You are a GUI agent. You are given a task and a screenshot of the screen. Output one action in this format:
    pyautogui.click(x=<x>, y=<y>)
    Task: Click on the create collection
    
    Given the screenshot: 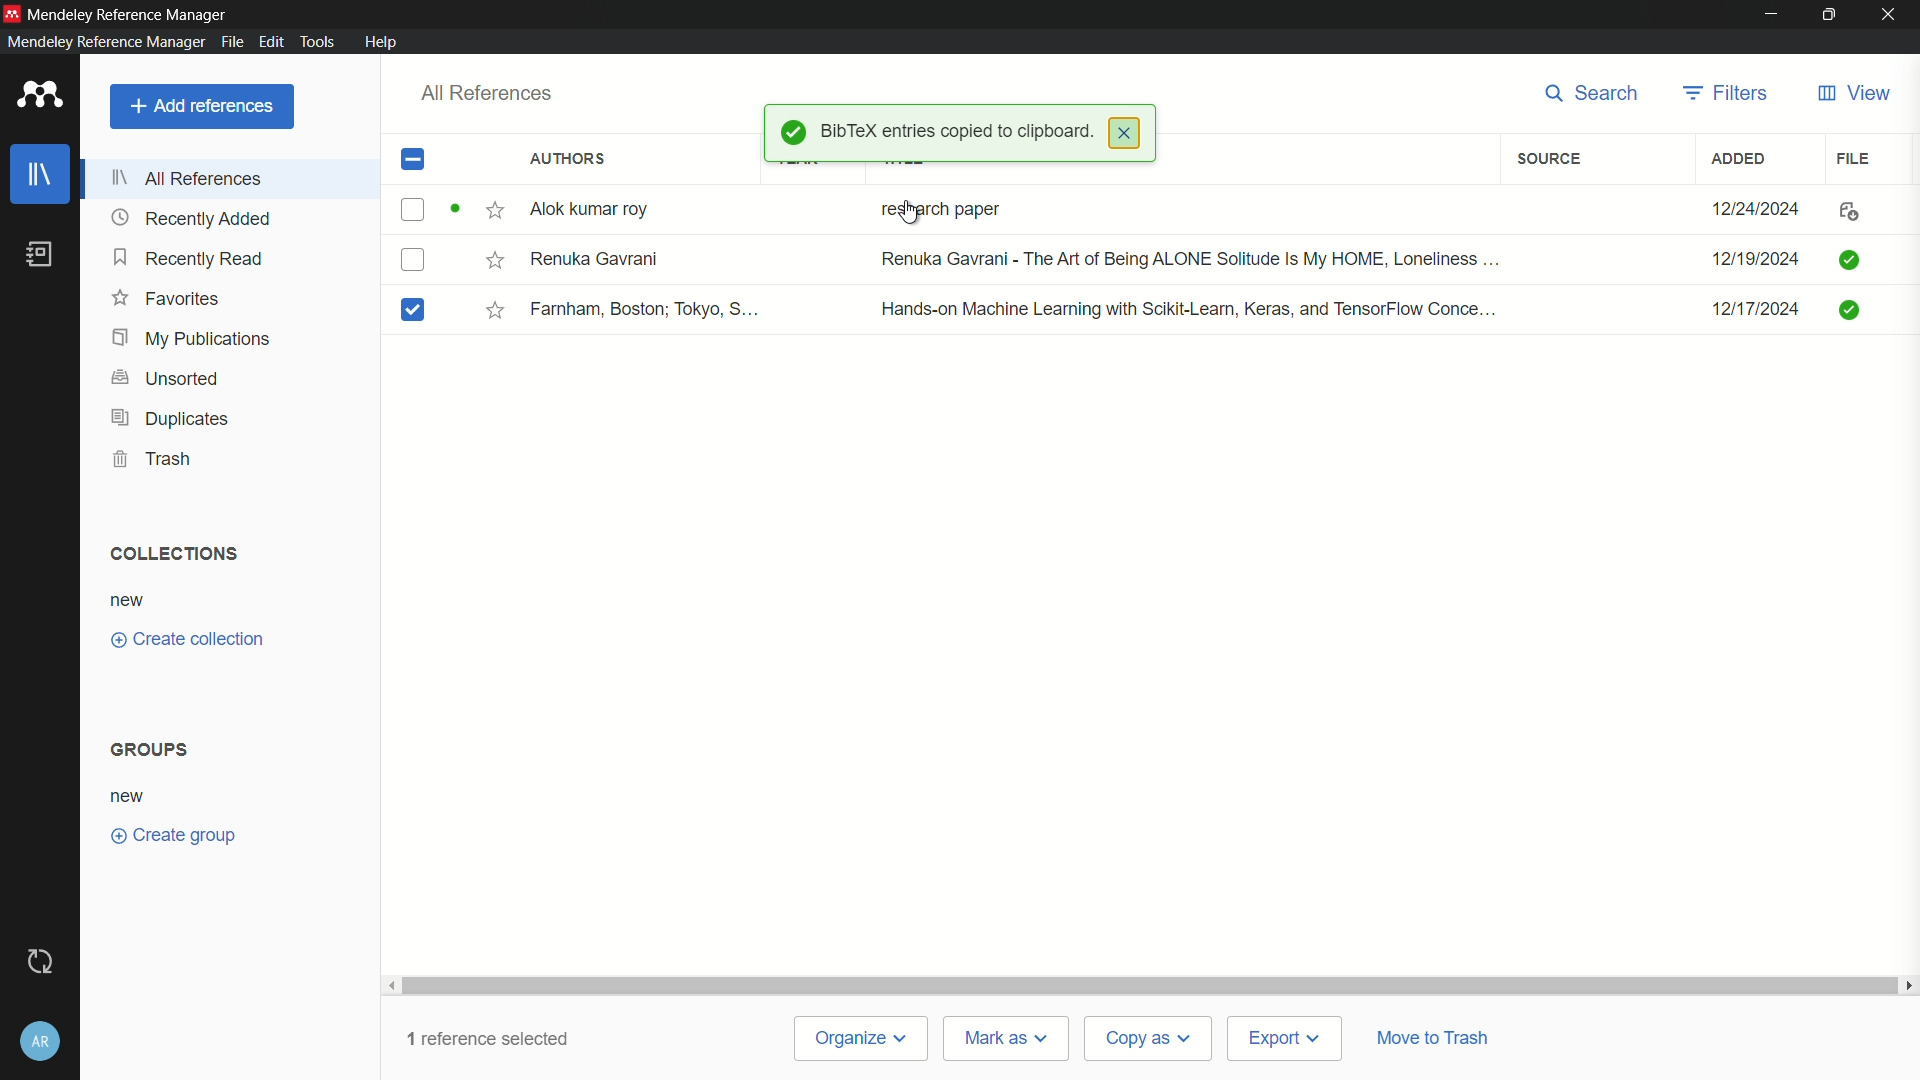 What is the action you would take?
    pyautogui.click(x=184, y=639)
    